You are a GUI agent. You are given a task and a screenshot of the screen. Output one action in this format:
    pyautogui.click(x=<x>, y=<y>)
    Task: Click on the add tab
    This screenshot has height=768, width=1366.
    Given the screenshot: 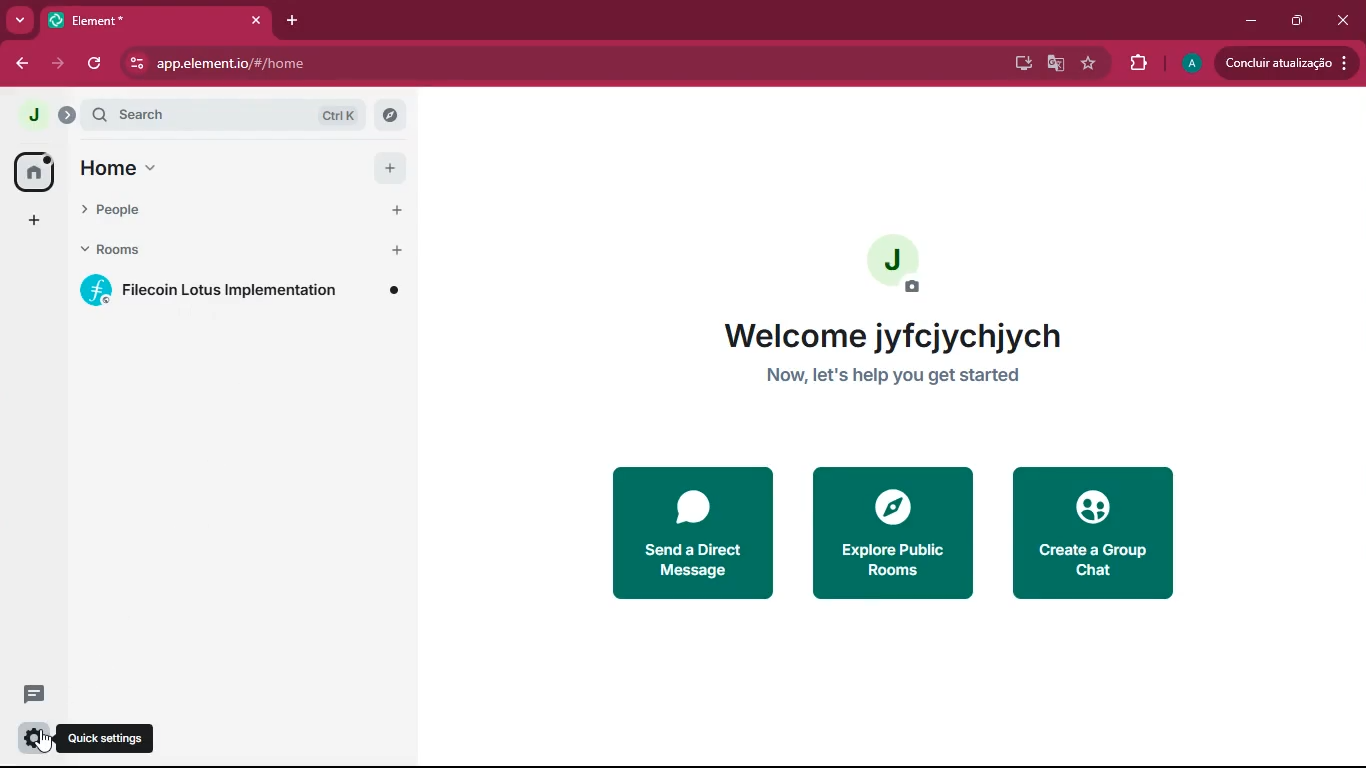 What is the action you would take?
    pyautogui.click(x=297, y=23)
    